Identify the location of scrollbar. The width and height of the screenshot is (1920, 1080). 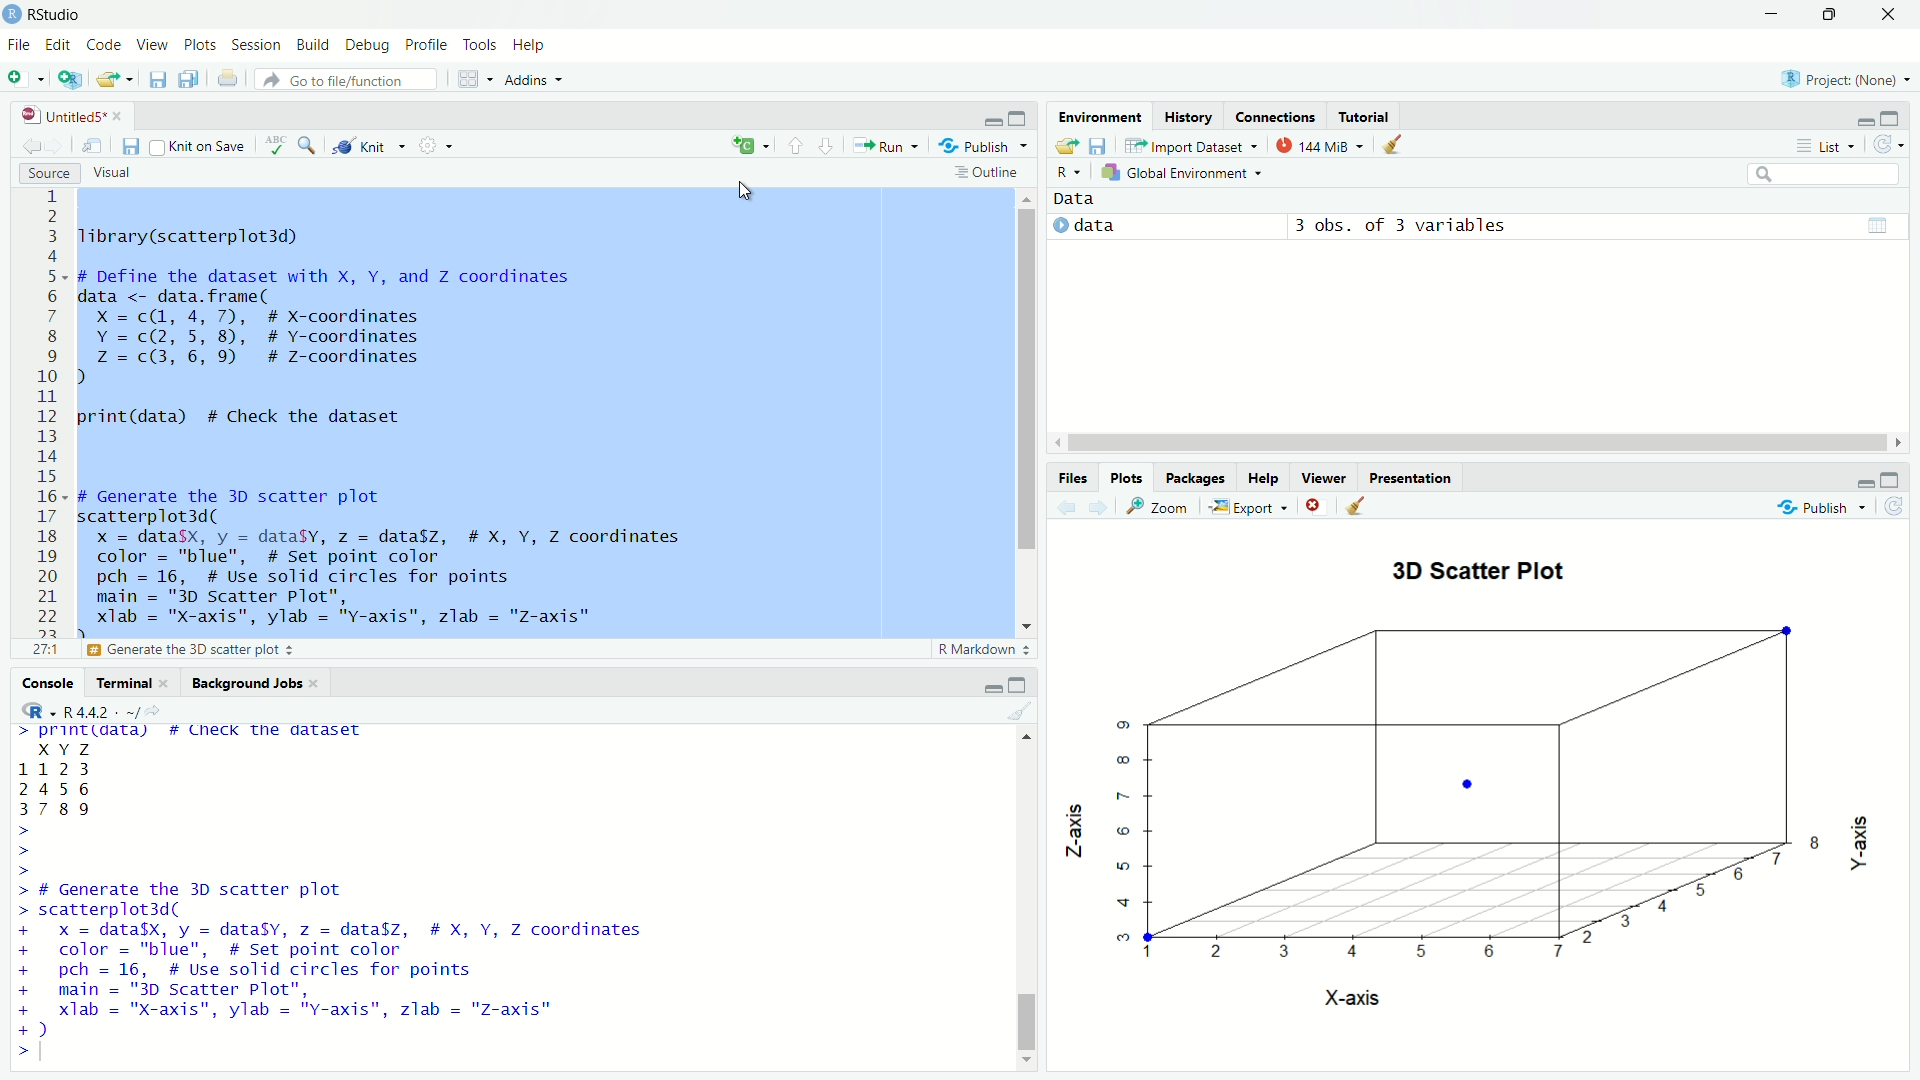
(1028, 900).